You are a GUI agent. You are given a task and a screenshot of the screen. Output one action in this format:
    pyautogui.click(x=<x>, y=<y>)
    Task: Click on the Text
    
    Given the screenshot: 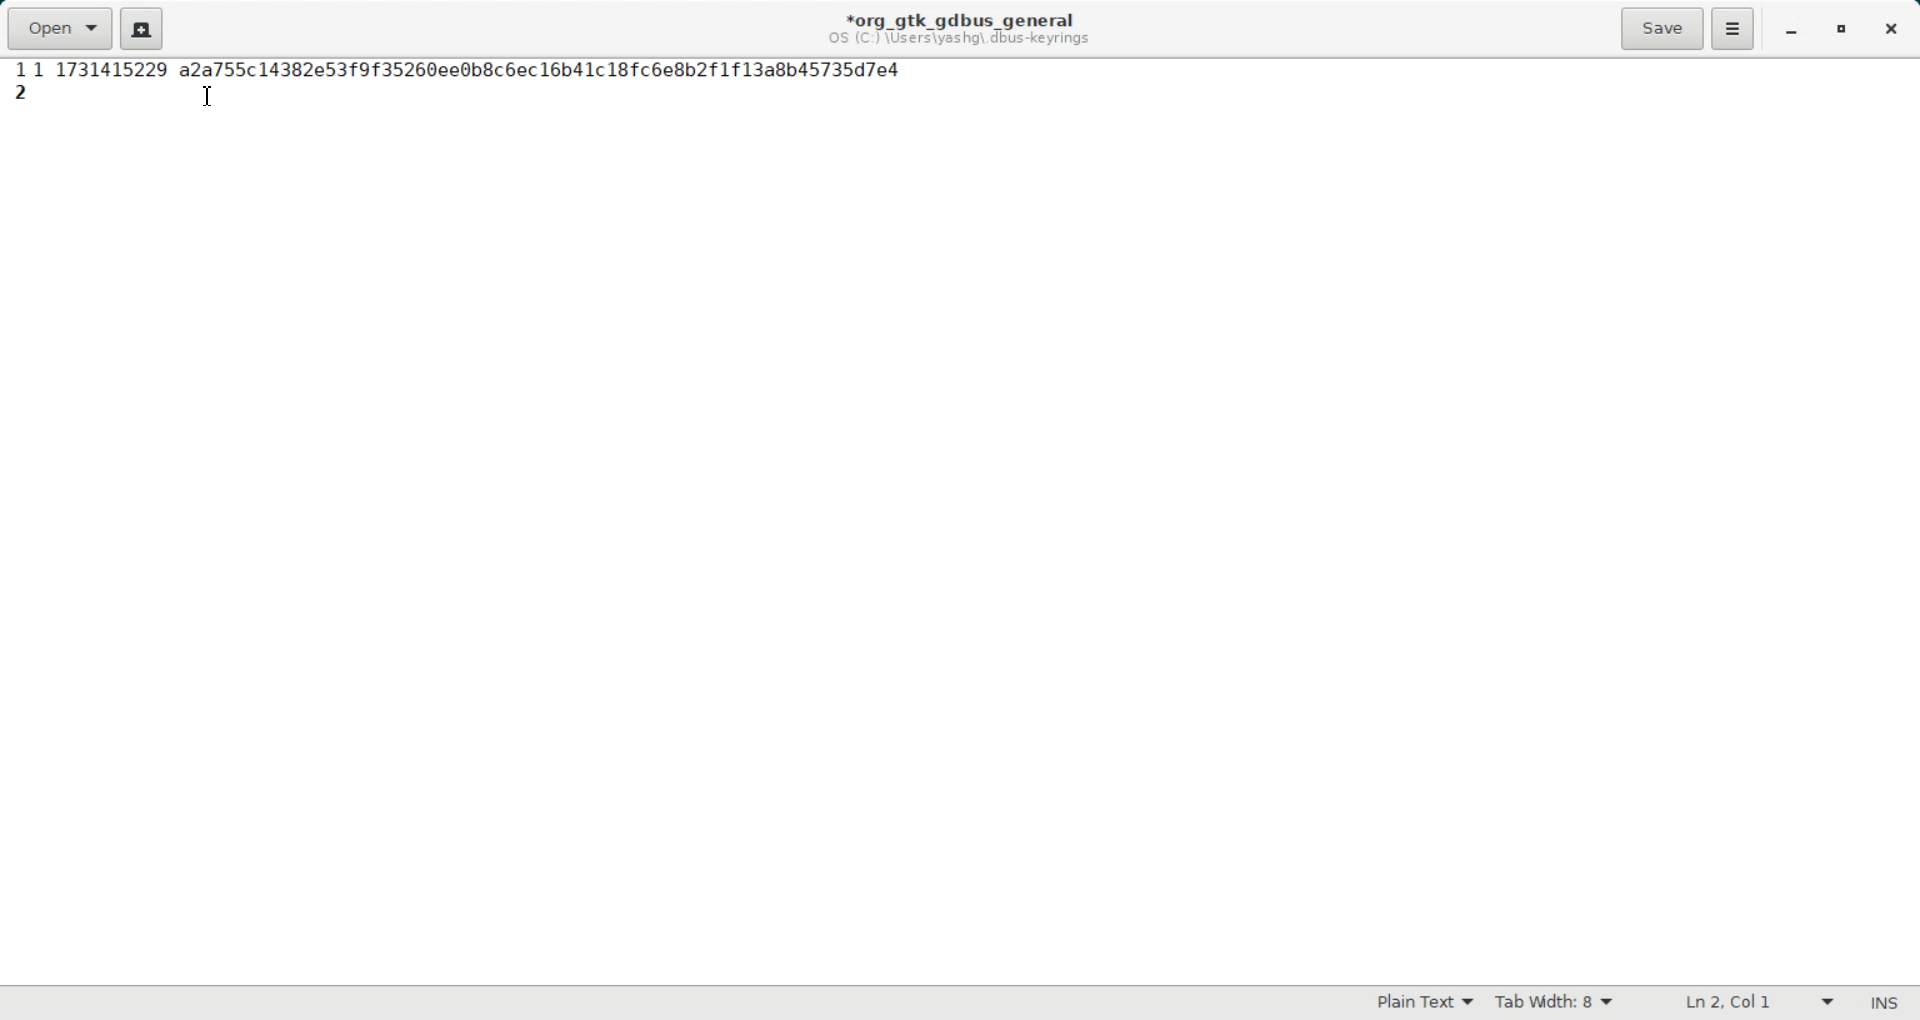 What is the action you would take?
    pyautogui.click(x=1883, y=1003)
    